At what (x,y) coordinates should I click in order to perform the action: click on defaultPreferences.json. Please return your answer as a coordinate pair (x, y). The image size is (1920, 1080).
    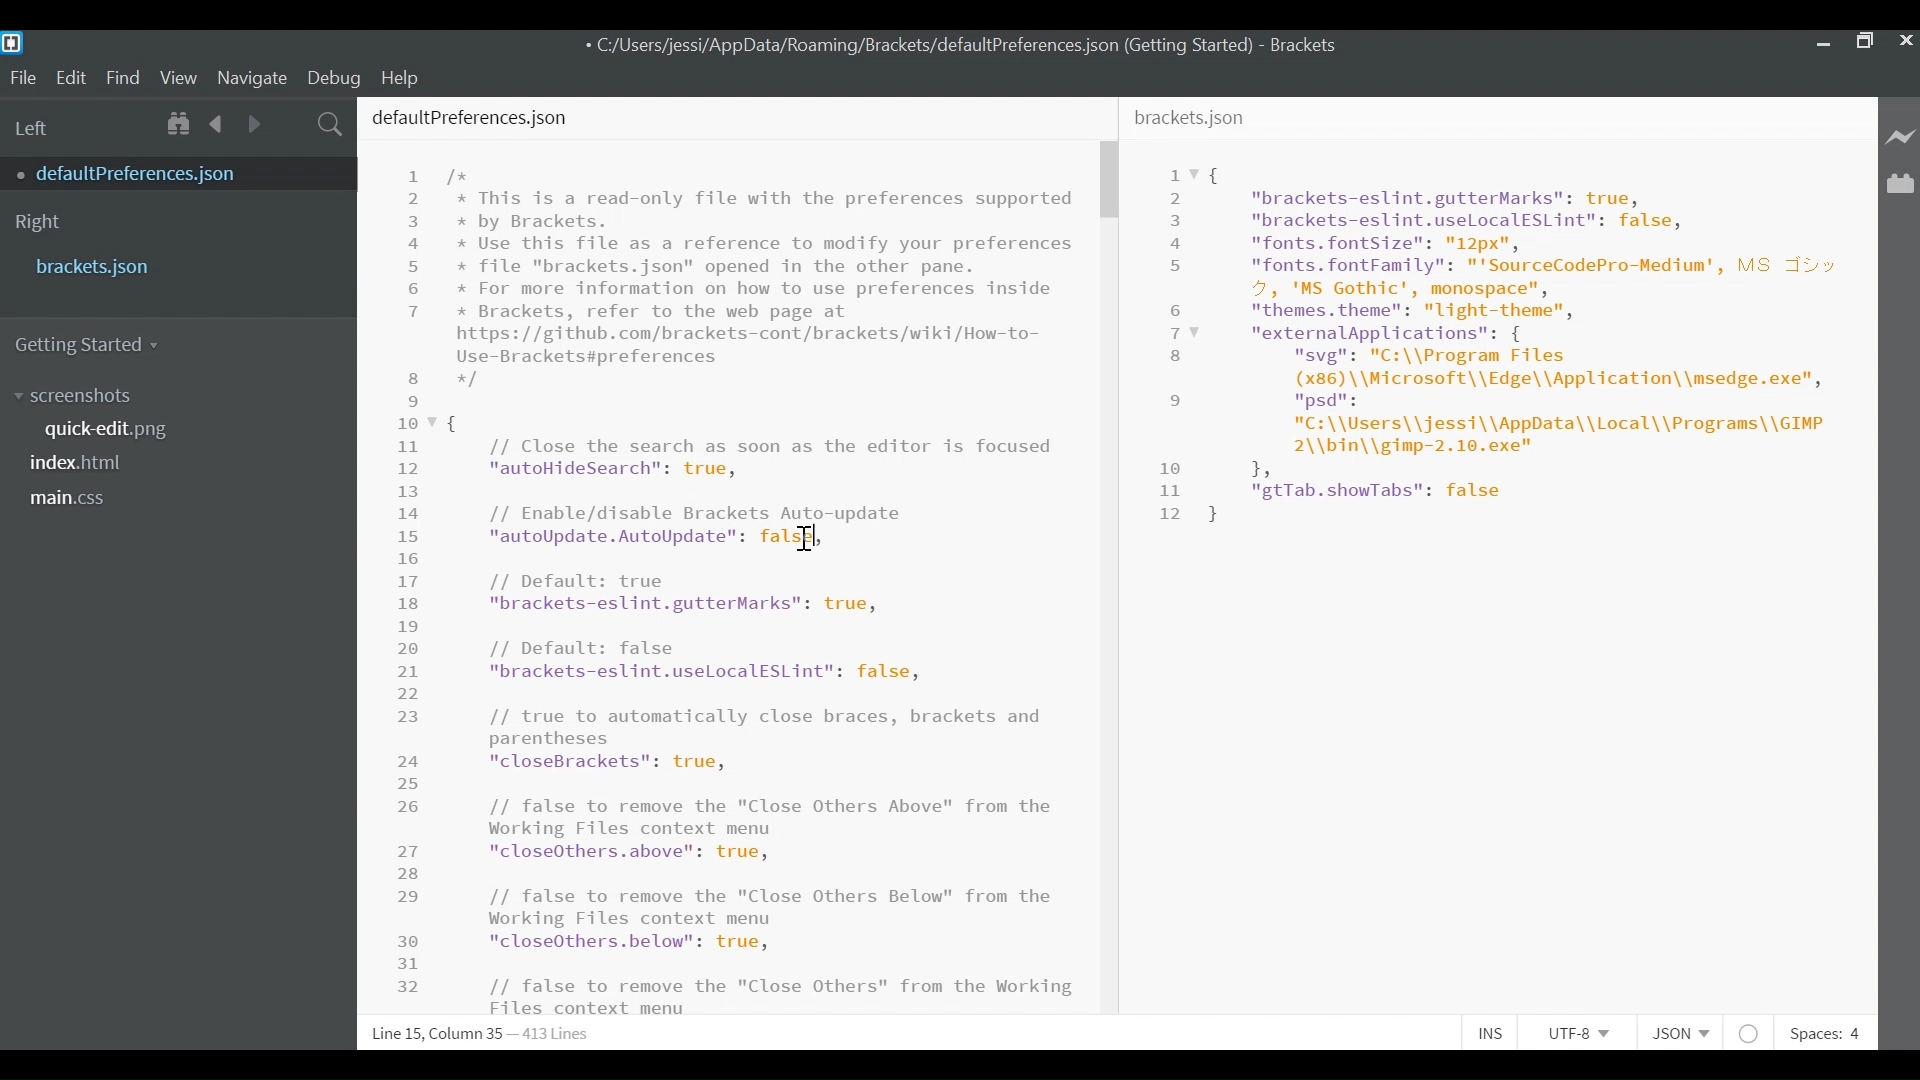
    Looking at the image, I should click on (163, 173).